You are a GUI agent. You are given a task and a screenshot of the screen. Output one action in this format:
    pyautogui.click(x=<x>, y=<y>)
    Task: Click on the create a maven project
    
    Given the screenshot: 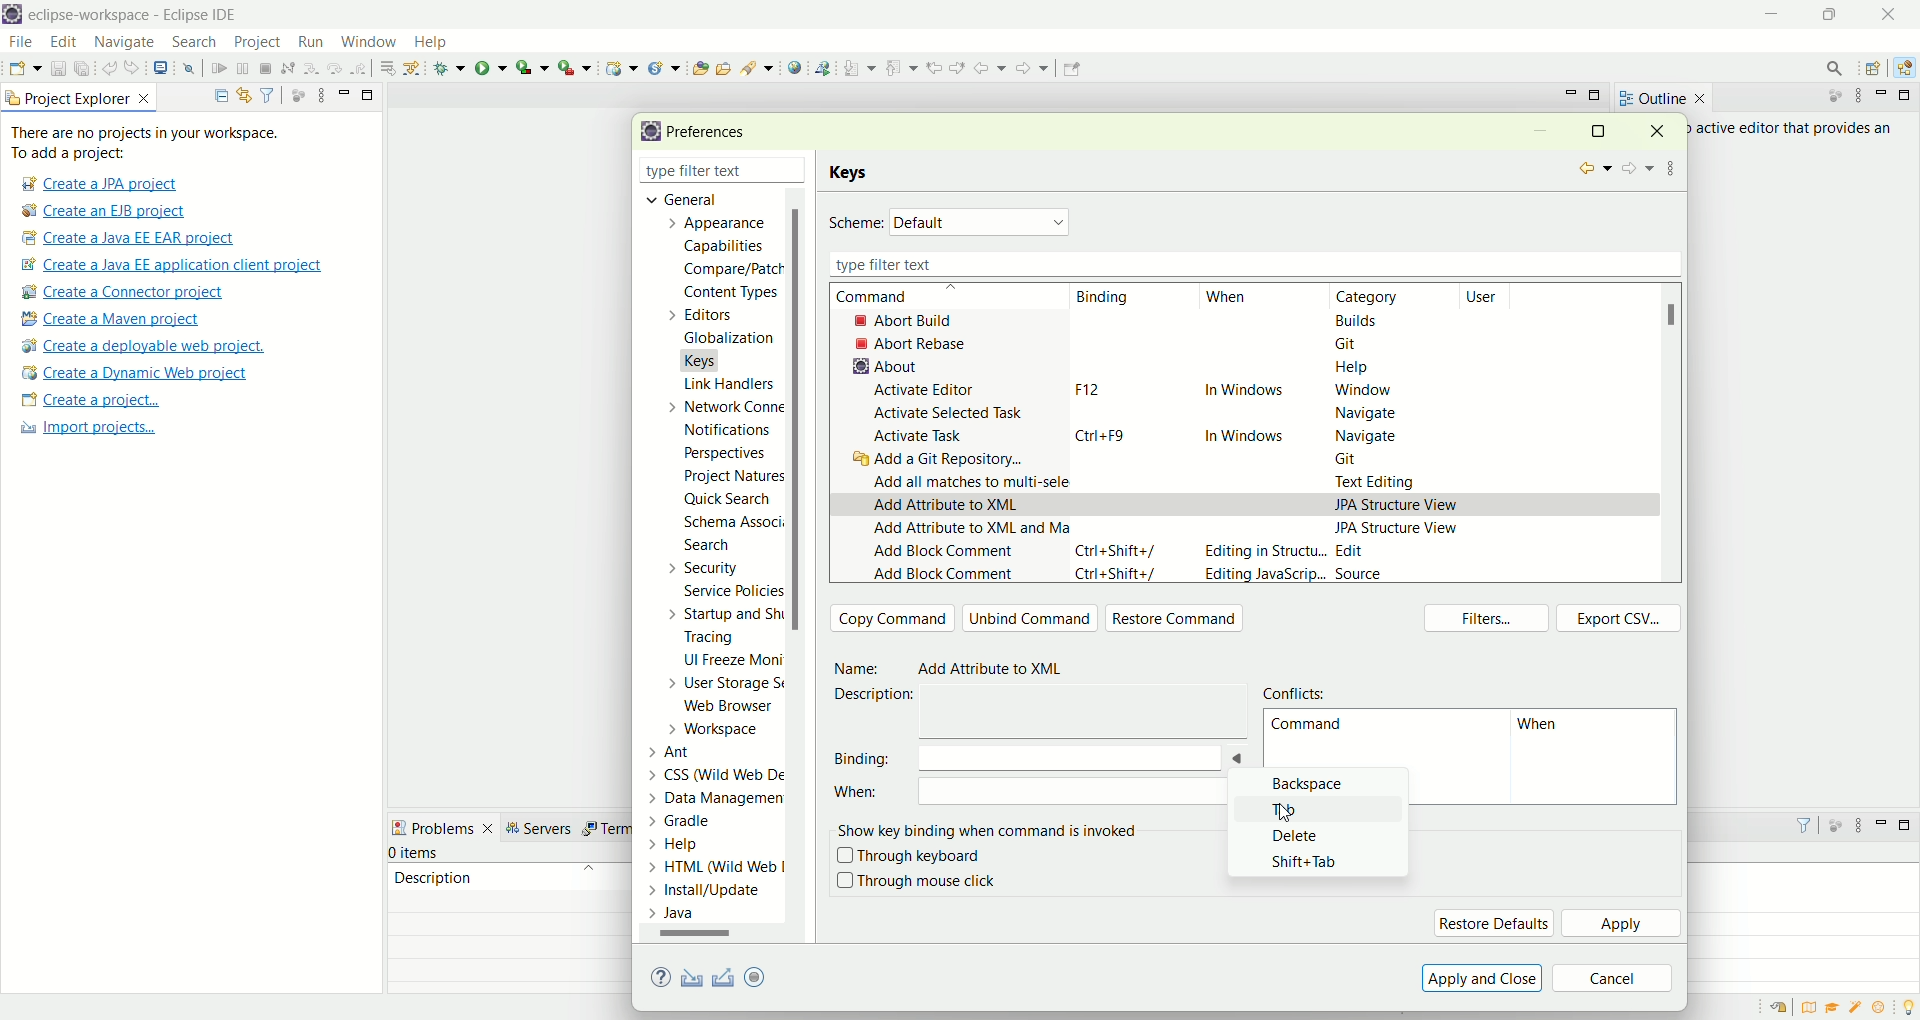 What is the action you would take?
    pyautogui.click(x=117, y=320)
    